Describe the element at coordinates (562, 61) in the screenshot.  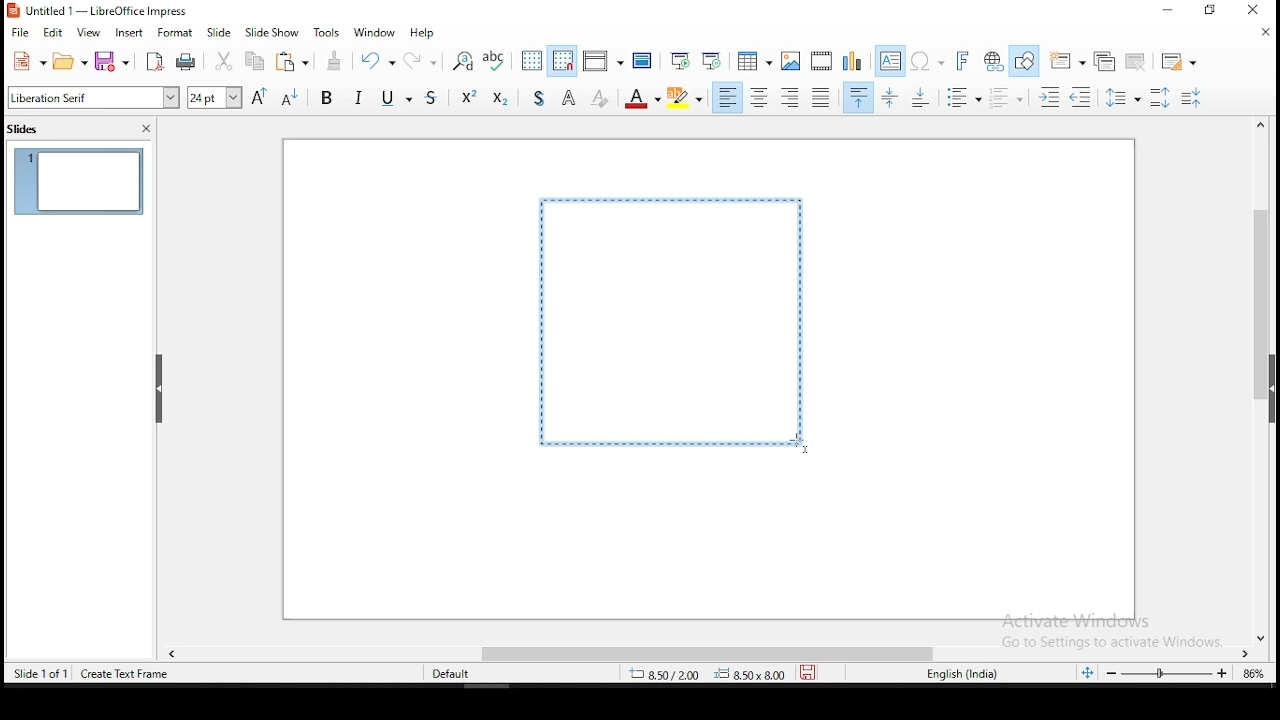
I see `snap to grid` at that location.